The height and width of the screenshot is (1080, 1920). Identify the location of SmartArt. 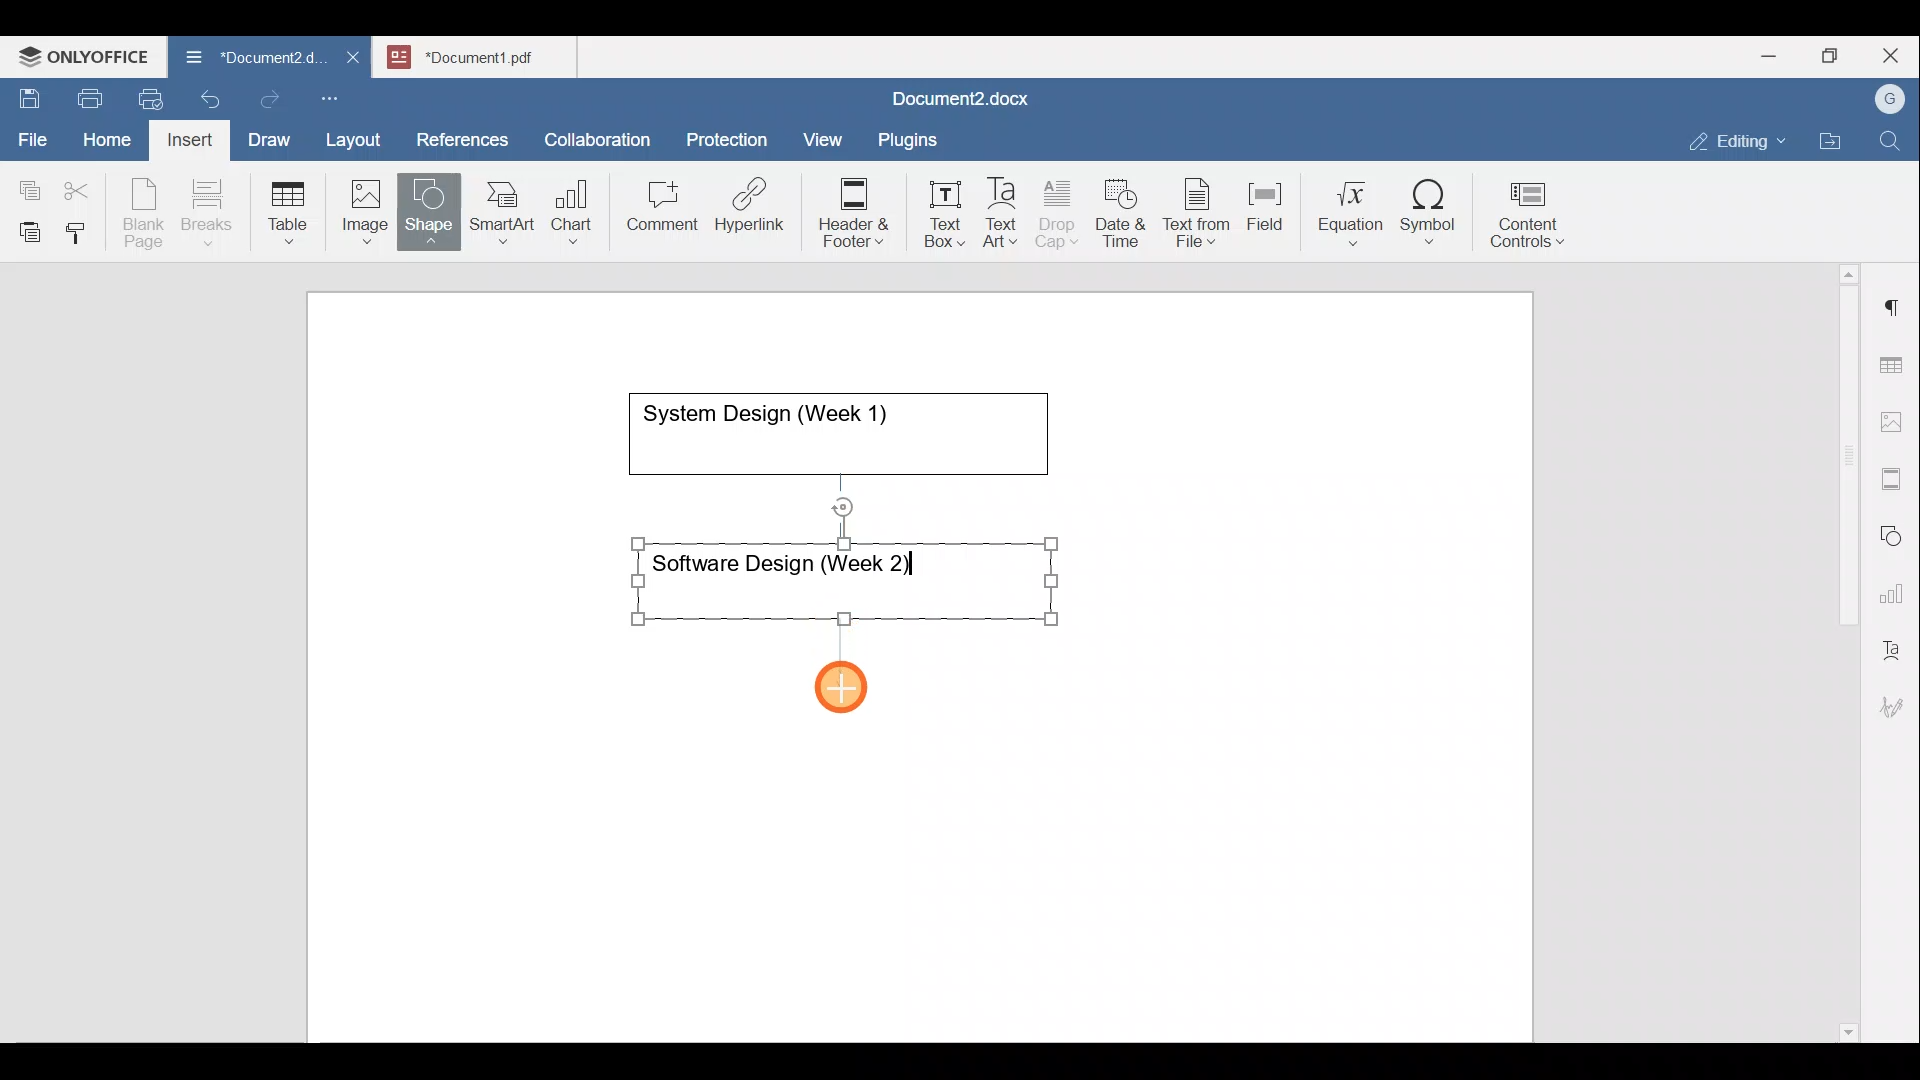
(499, 208).